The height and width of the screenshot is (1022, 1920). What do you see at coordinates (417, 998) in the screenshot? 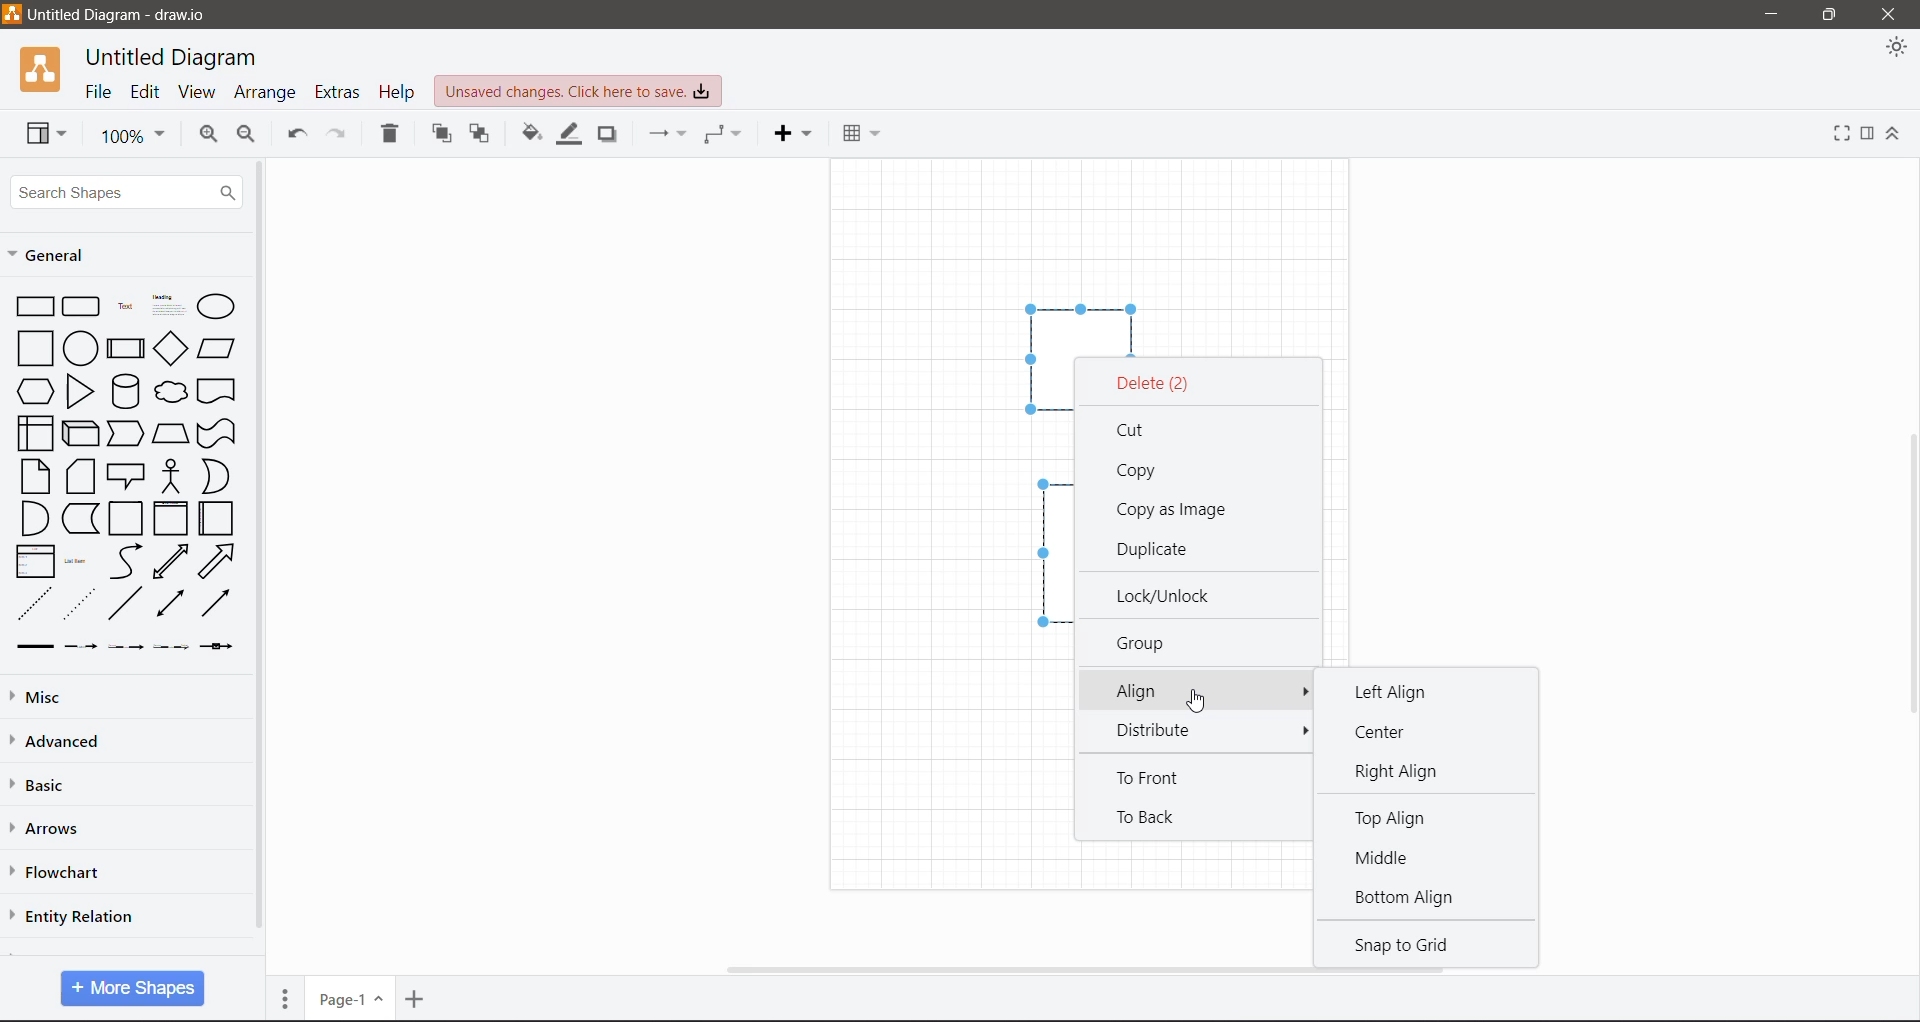
I see `Insert Page` at bounding box center [417, 998].